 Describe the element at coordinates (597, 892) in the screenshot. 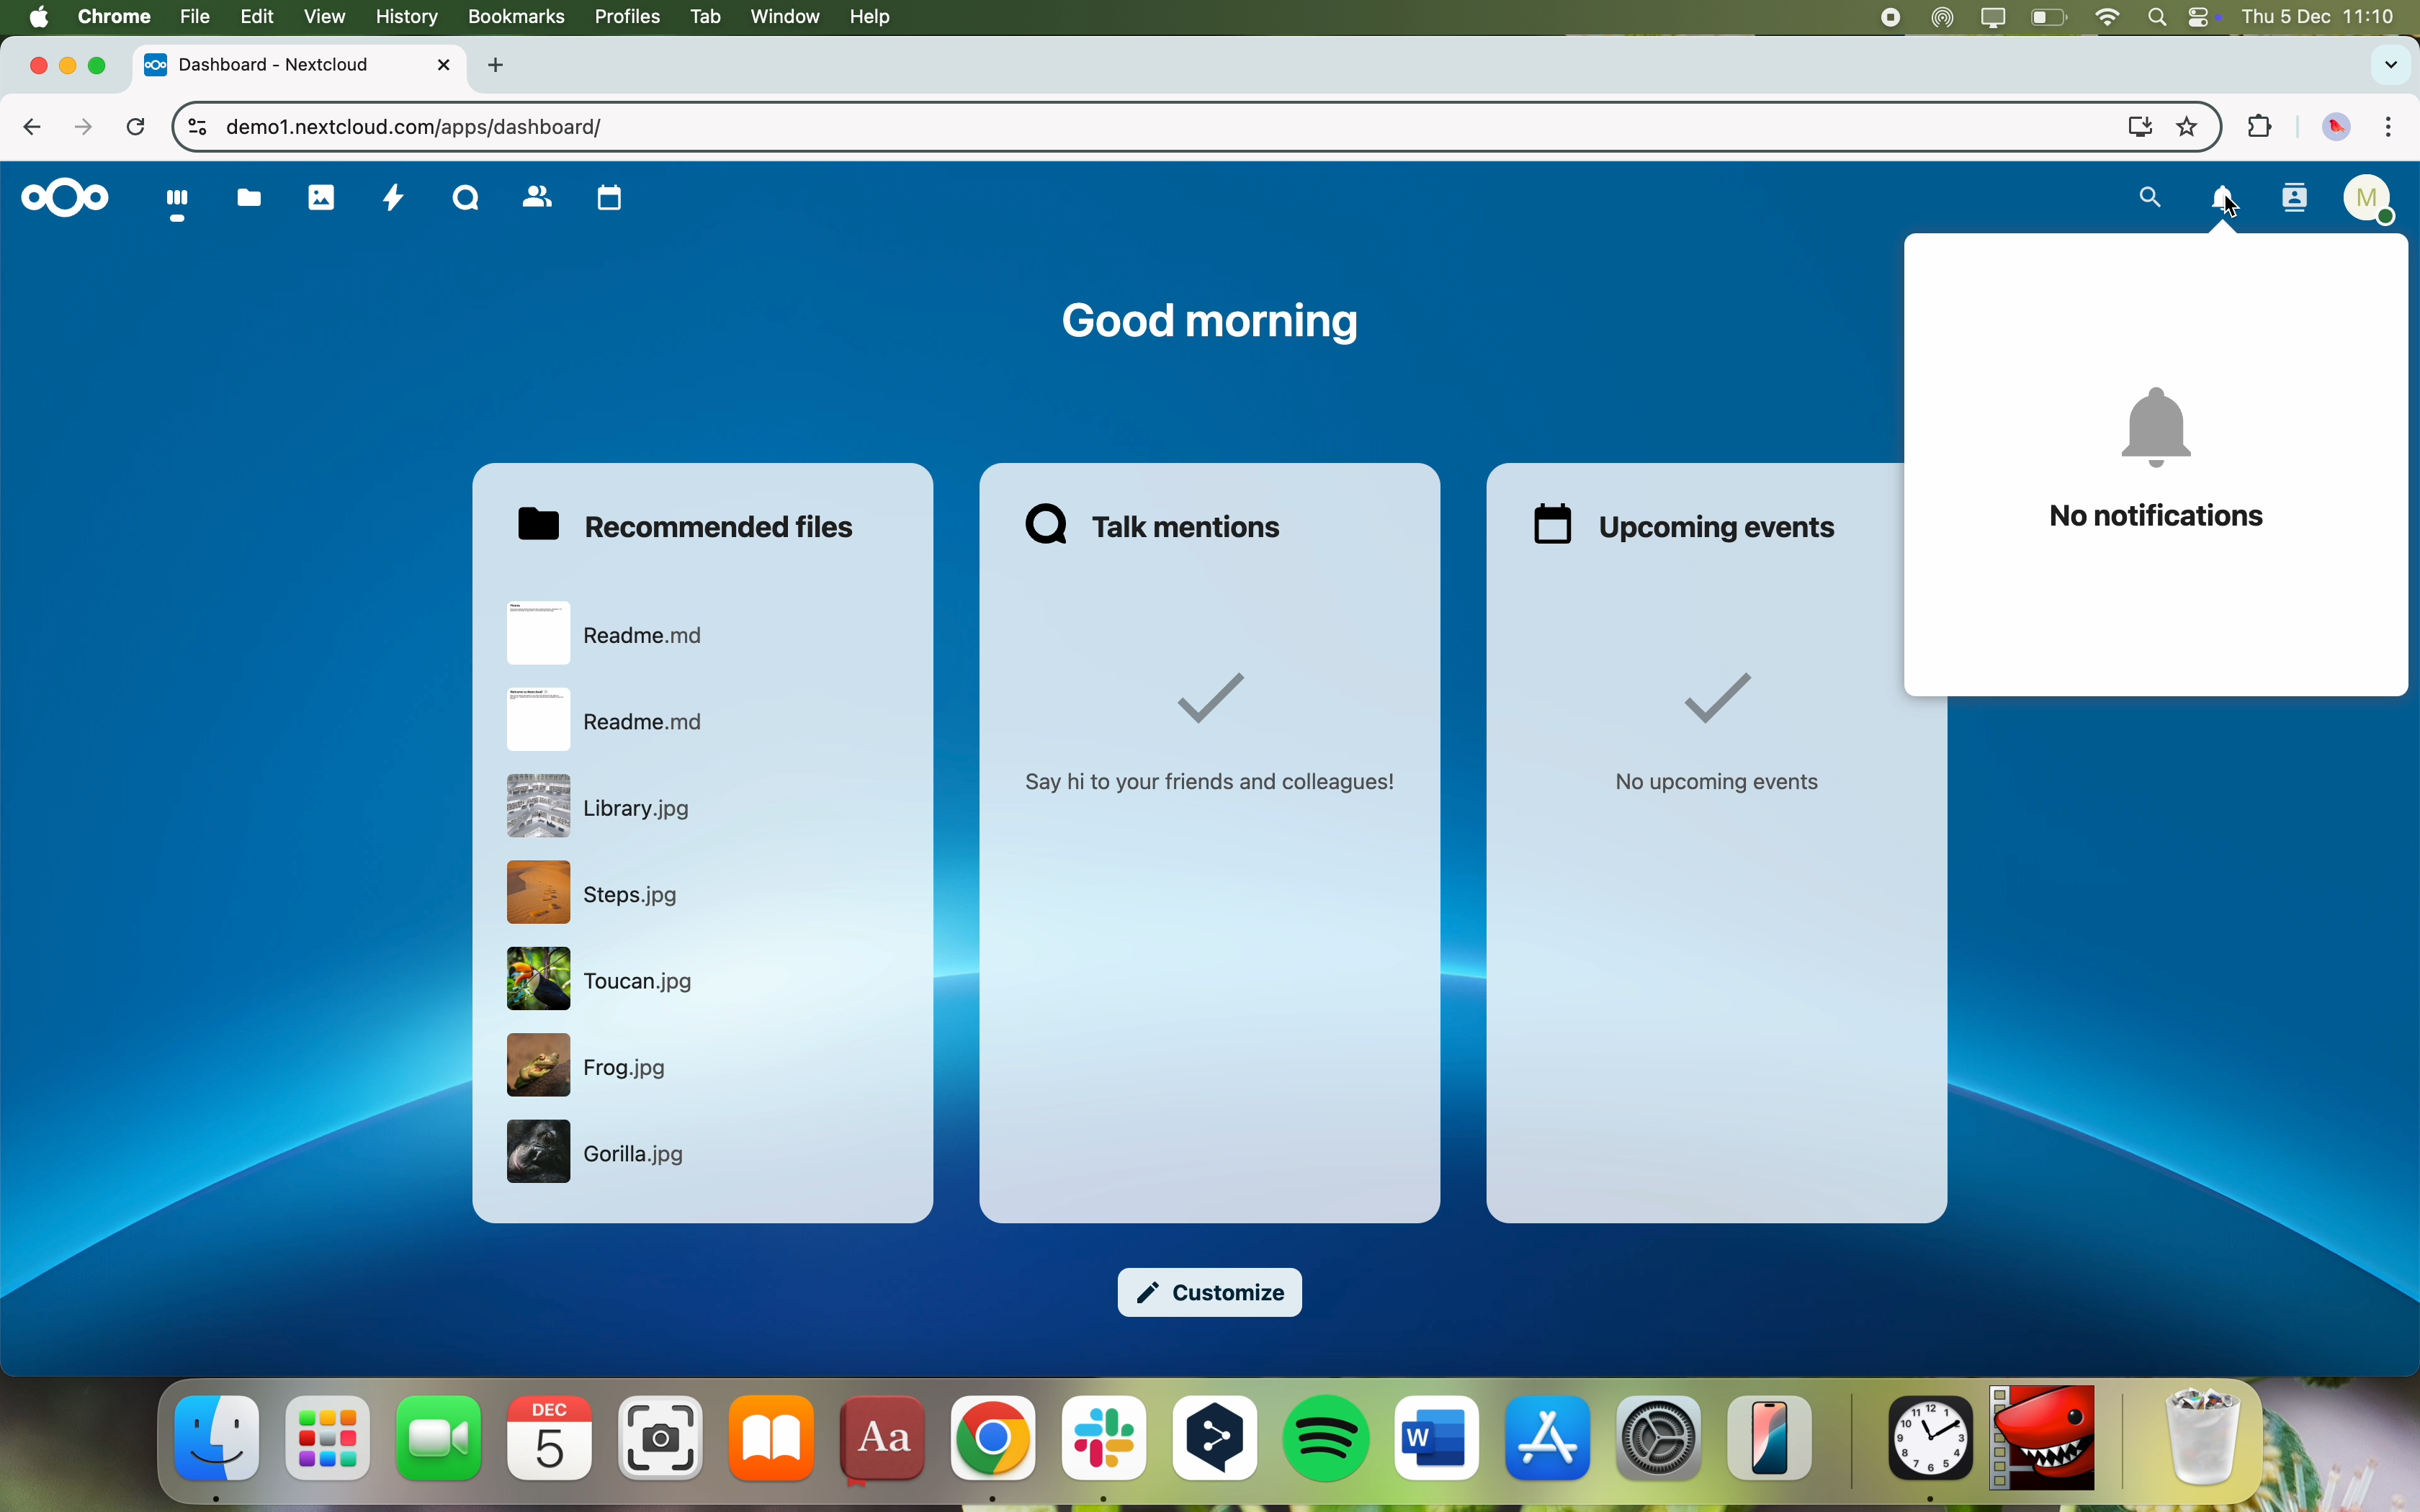

I see `file` at that location.